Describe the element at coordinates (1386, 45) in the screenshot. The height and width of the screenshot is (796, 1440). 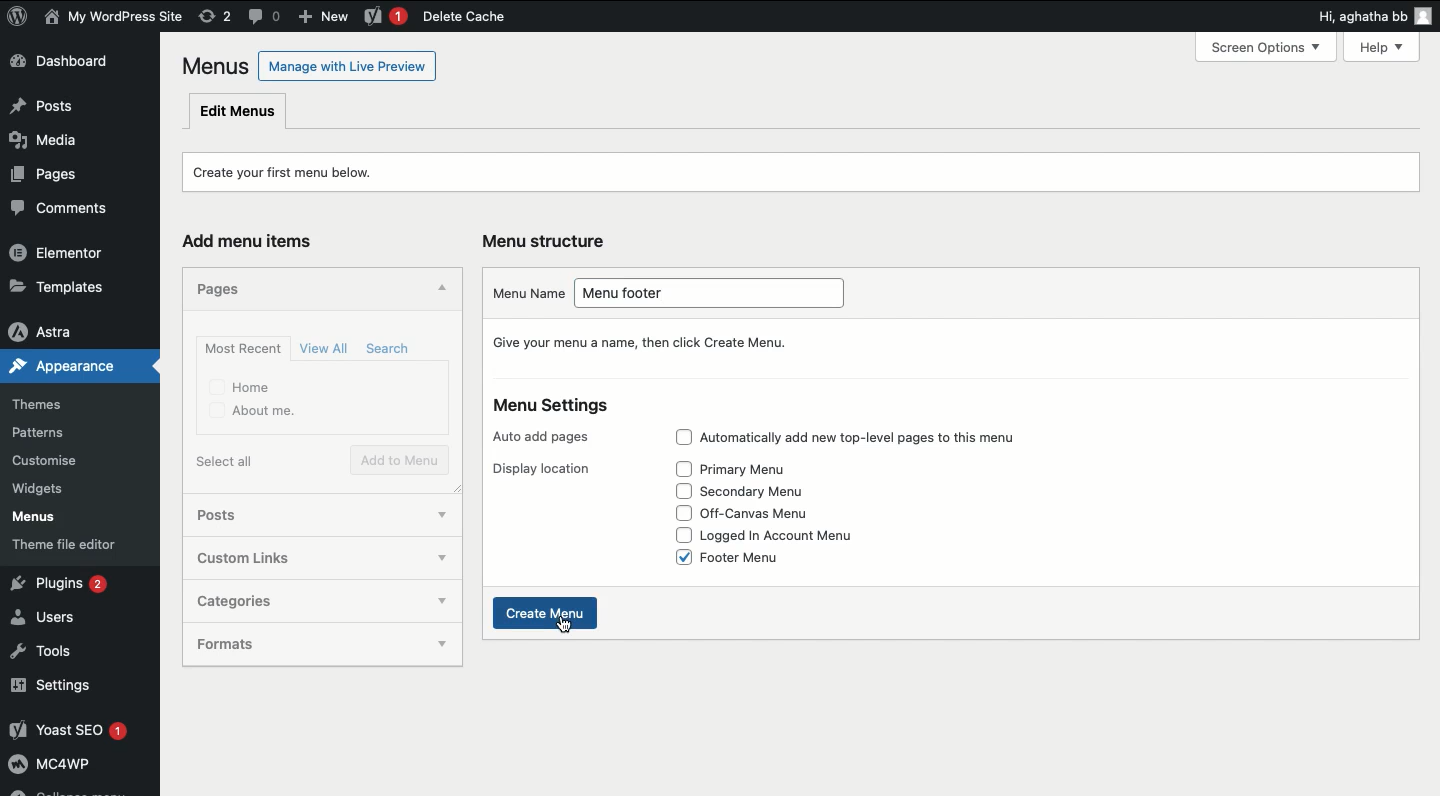
I see `Help` at that location.